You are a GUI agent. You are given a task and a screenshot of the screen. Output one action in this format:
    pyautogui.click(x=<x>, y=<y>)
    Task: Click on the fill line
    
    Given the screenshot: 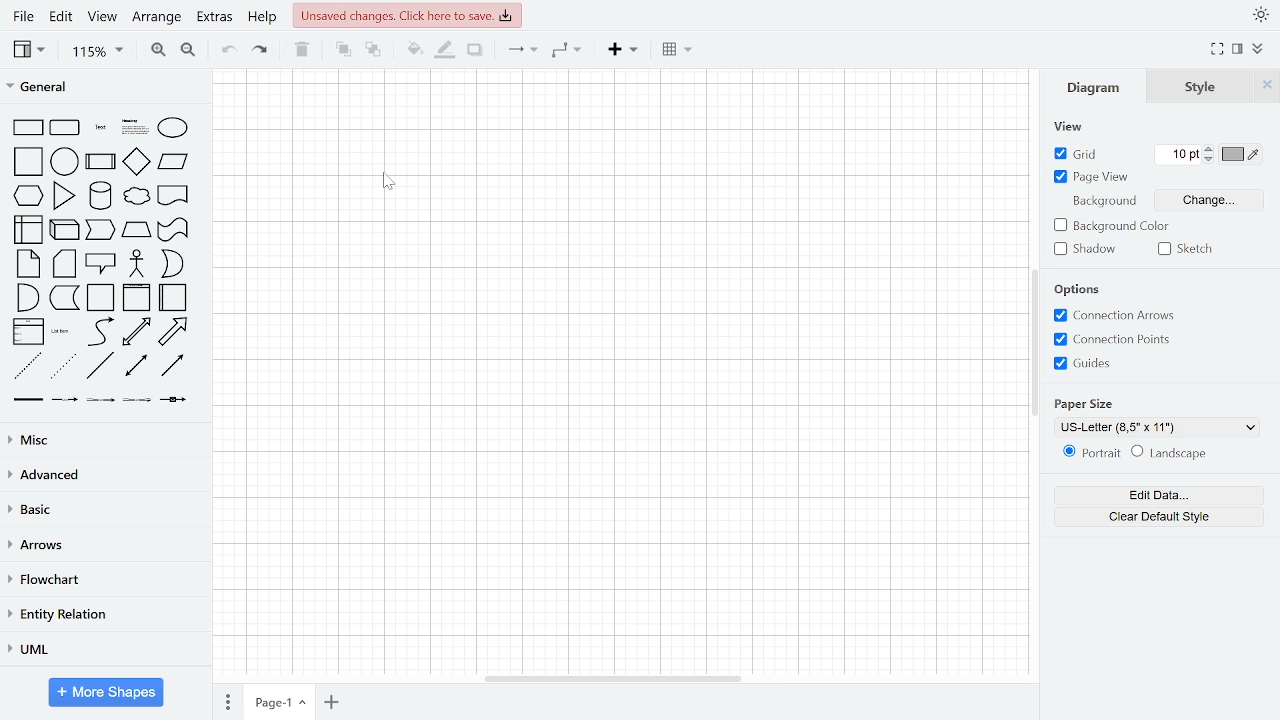 What is the action you would take?
    pyautogui.click(x=447, y=50)
    